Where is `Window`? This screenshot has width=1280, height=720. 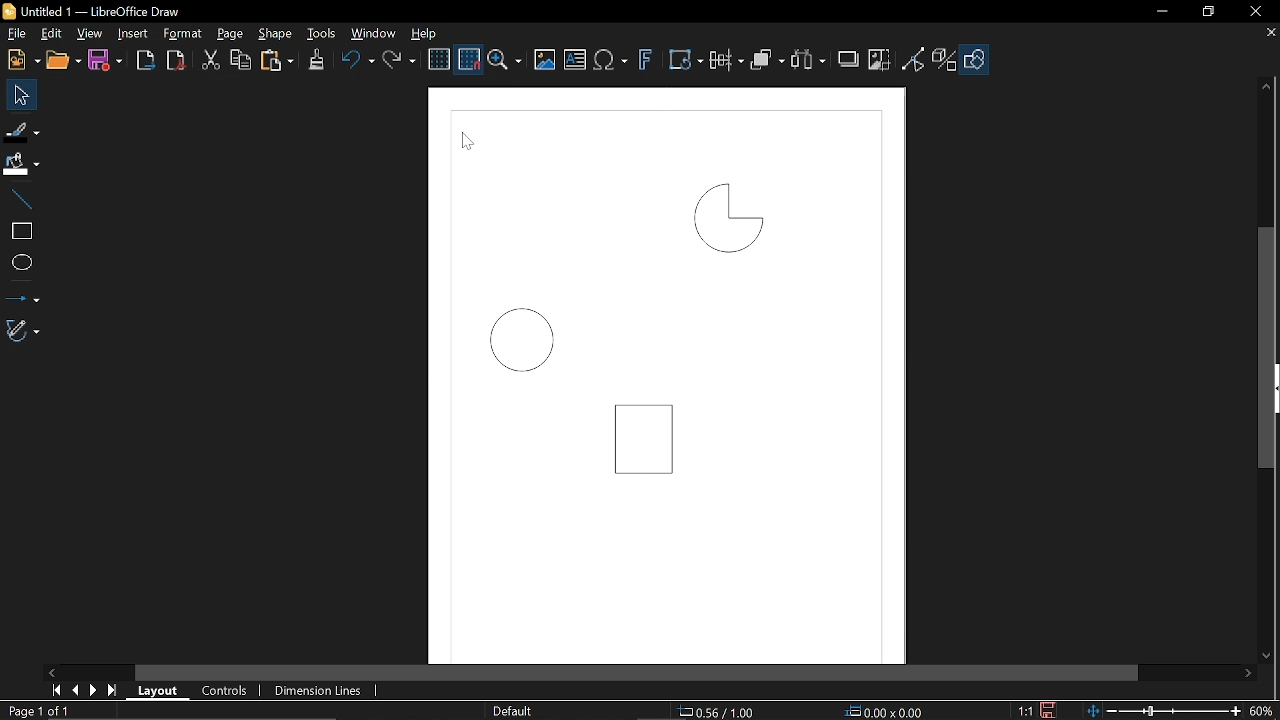 Window is located at coordinates (373, 34).